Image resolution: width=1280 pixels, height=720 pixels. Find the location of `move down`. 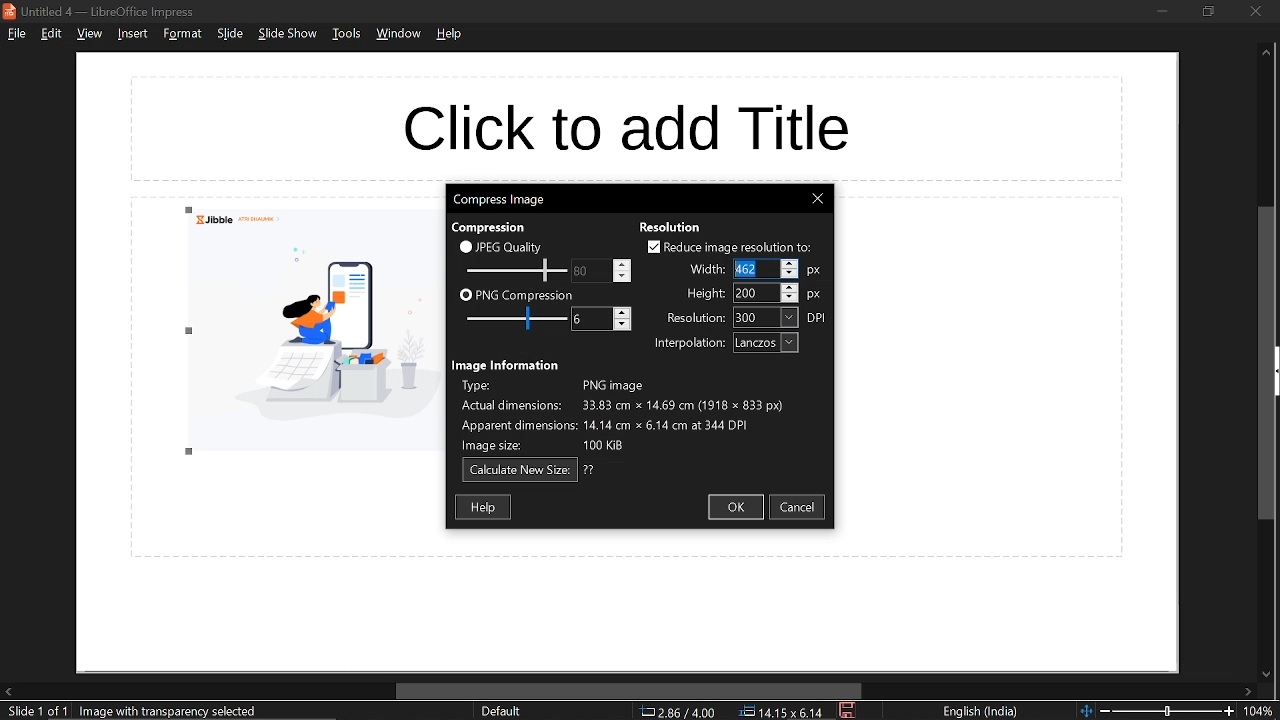

move down is located at coordinates (1264, 675).